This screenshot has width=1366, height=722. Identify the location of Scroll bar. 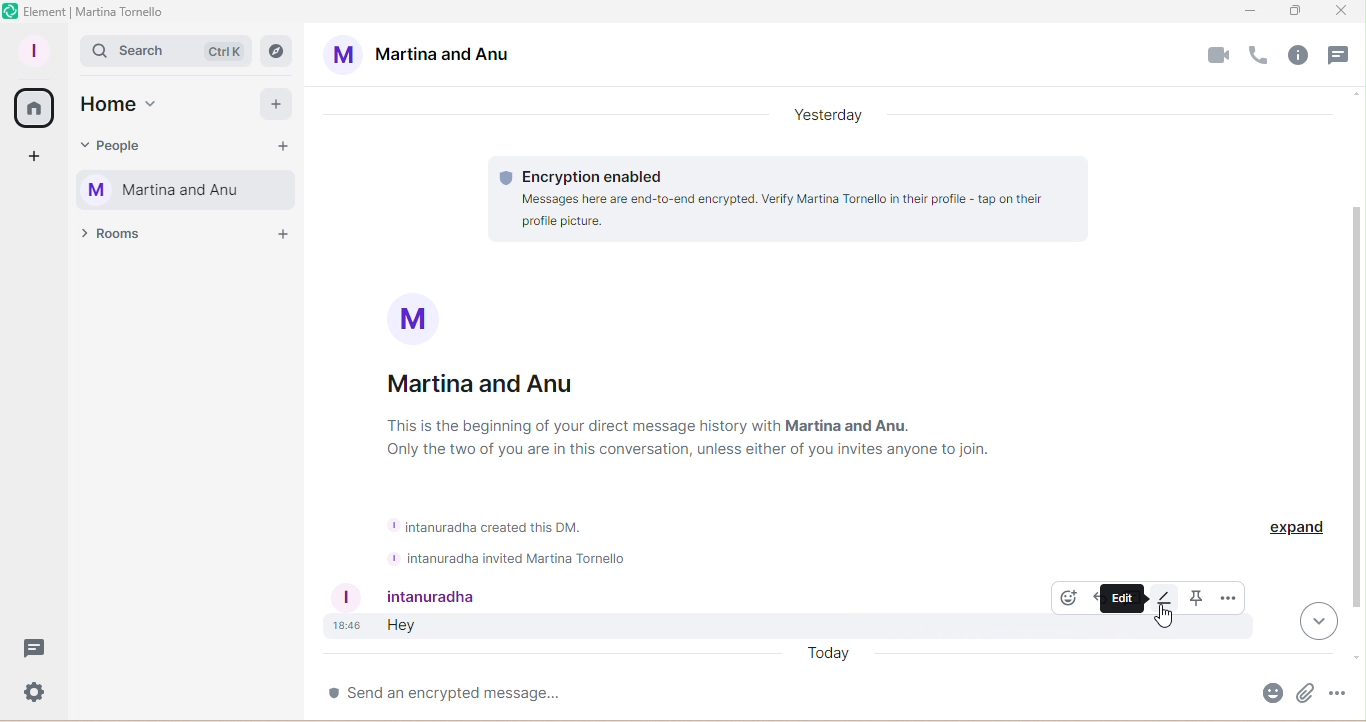
(1358, 395).